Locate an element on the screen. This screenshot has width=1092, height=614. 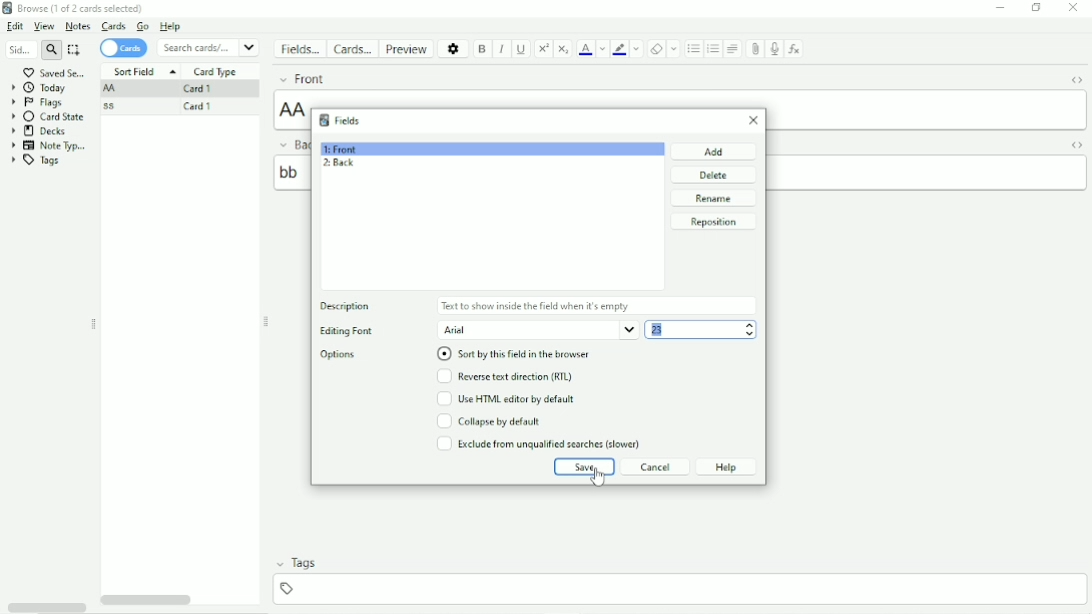
Equations is located at coordinates (794, 48).